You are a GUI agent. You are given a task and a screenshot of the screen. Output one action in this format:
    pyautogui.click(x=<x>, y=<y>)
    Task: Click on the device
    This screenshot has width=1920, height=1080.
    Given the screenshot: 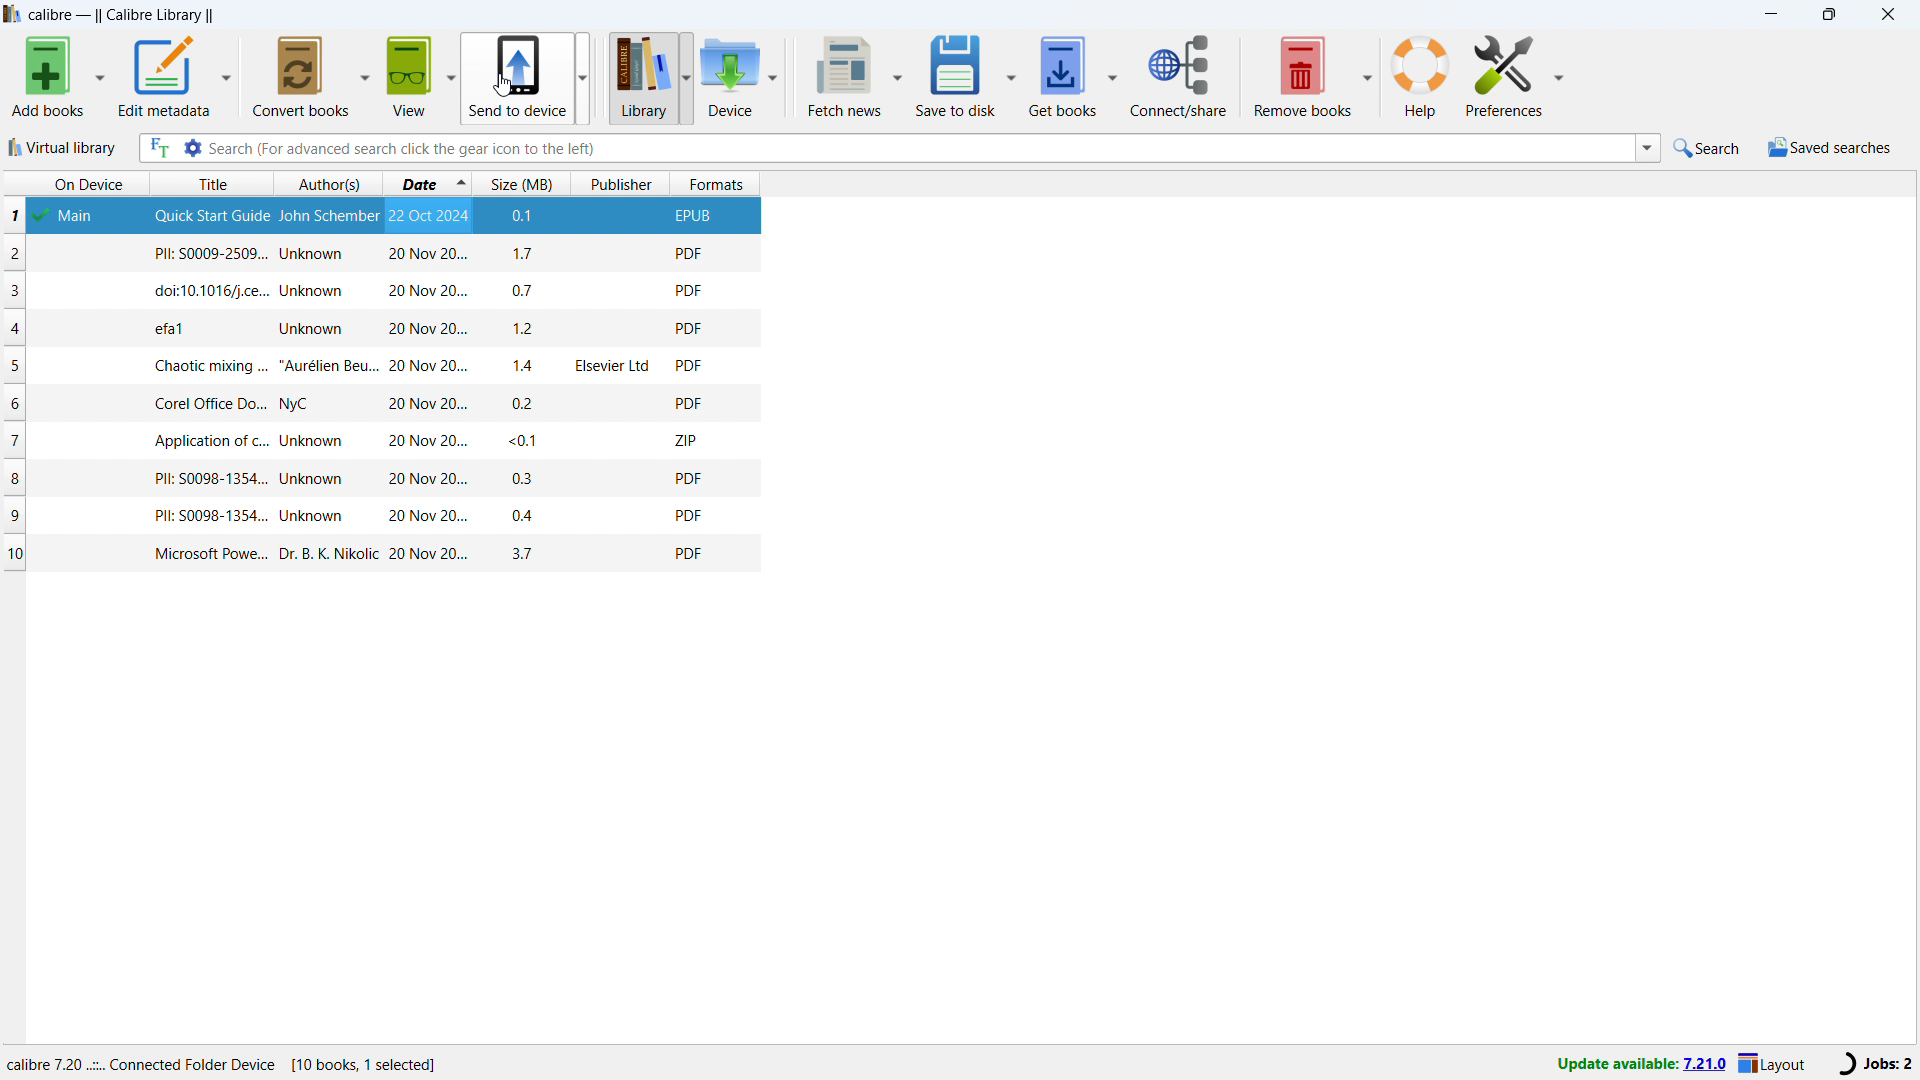 What is the action you would take?
    pyautogui.click(x=730, y=77)
    